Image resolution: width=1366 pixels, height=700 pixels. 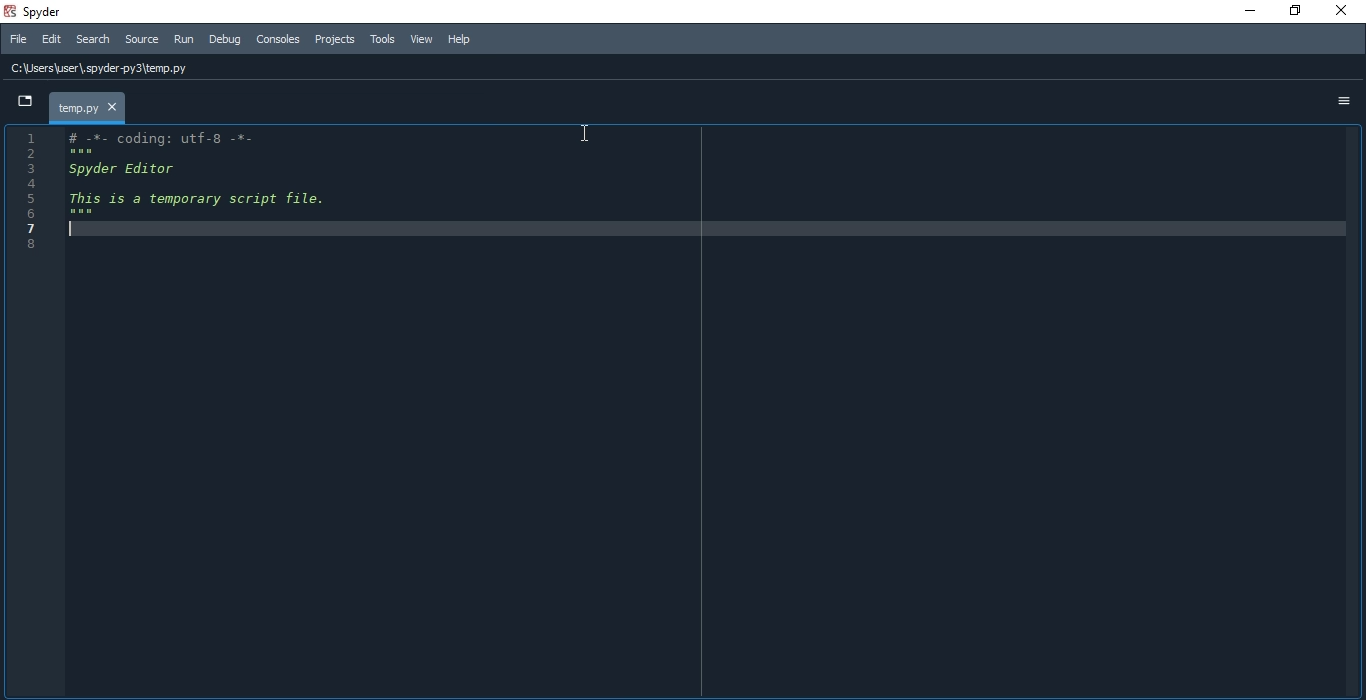 I want to click on temp.py, so click(x=87, y=106).